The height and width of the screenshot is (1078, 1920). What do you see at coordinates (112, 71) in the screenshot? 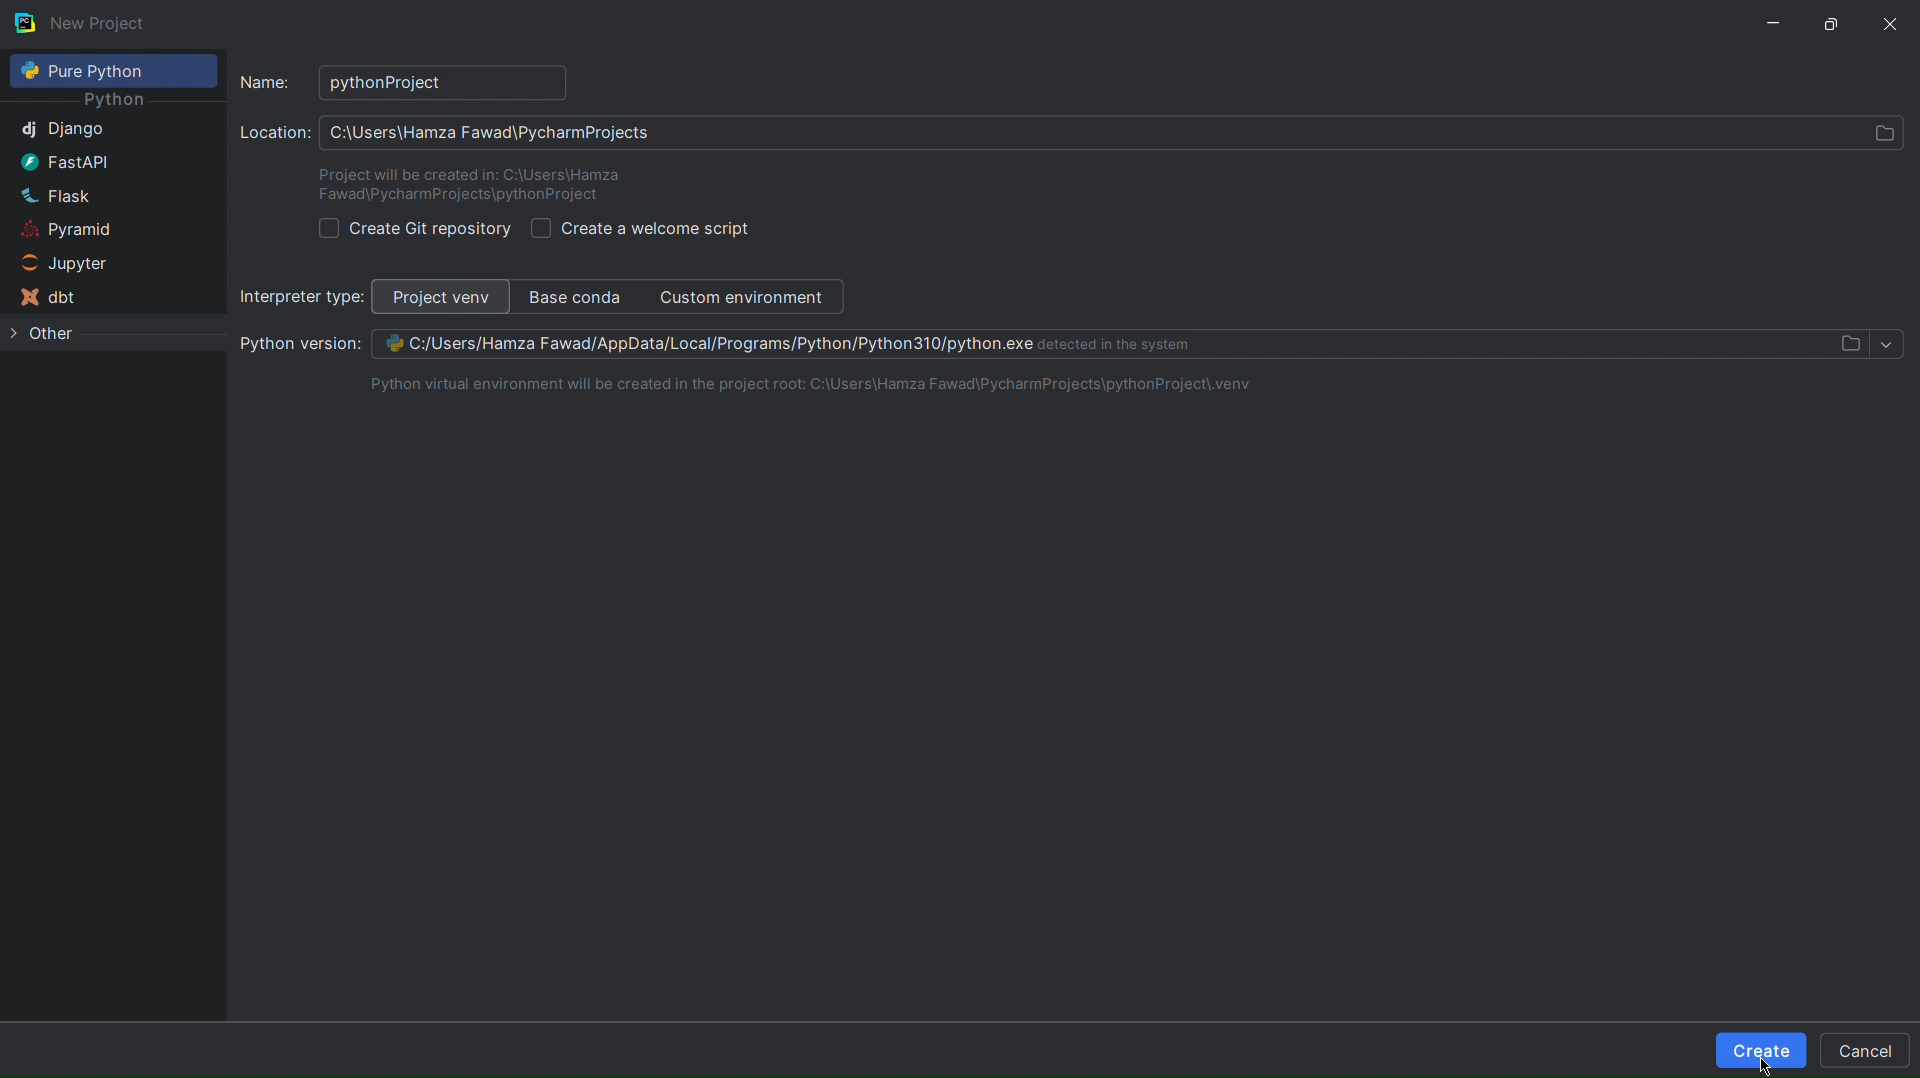
I see `Pure Python` at bounding box center [112, 71].